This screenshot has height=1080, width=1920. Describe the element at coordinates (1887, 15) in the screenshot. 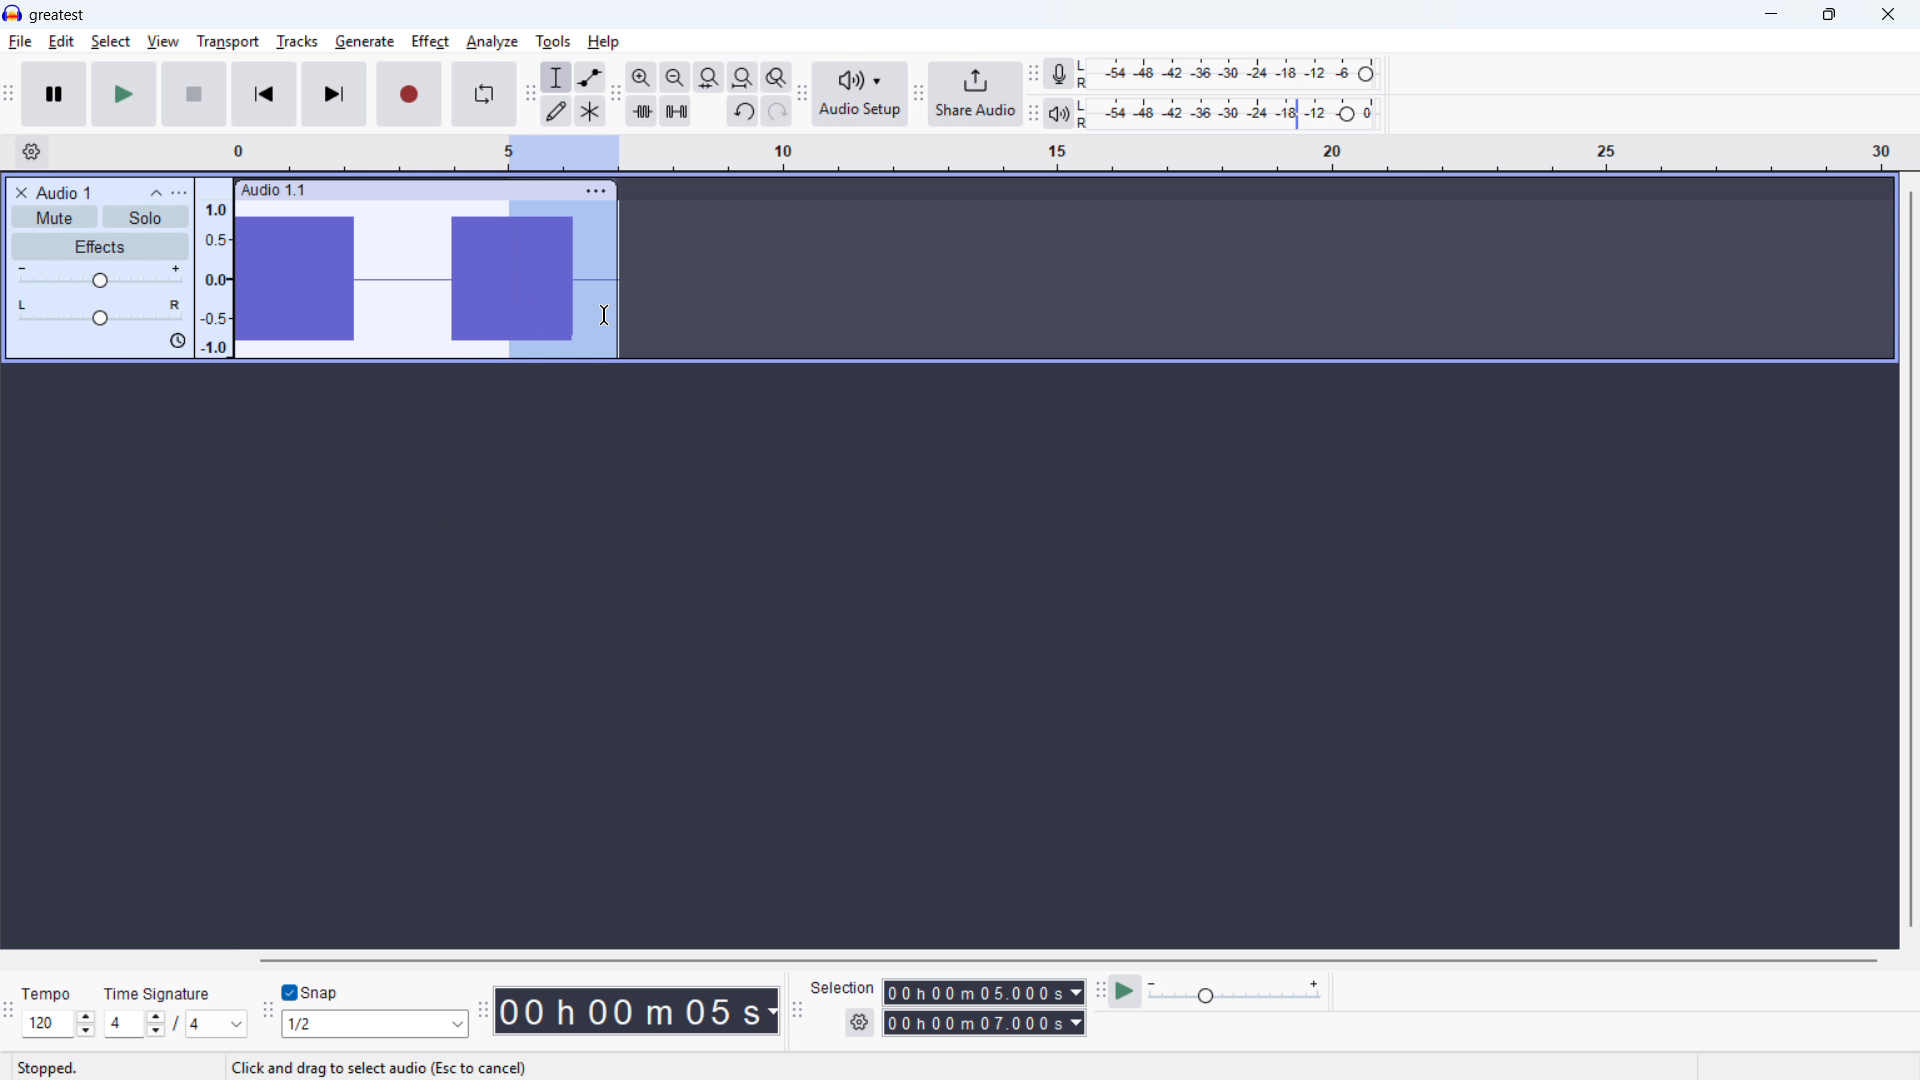

I see `close ` at that location.